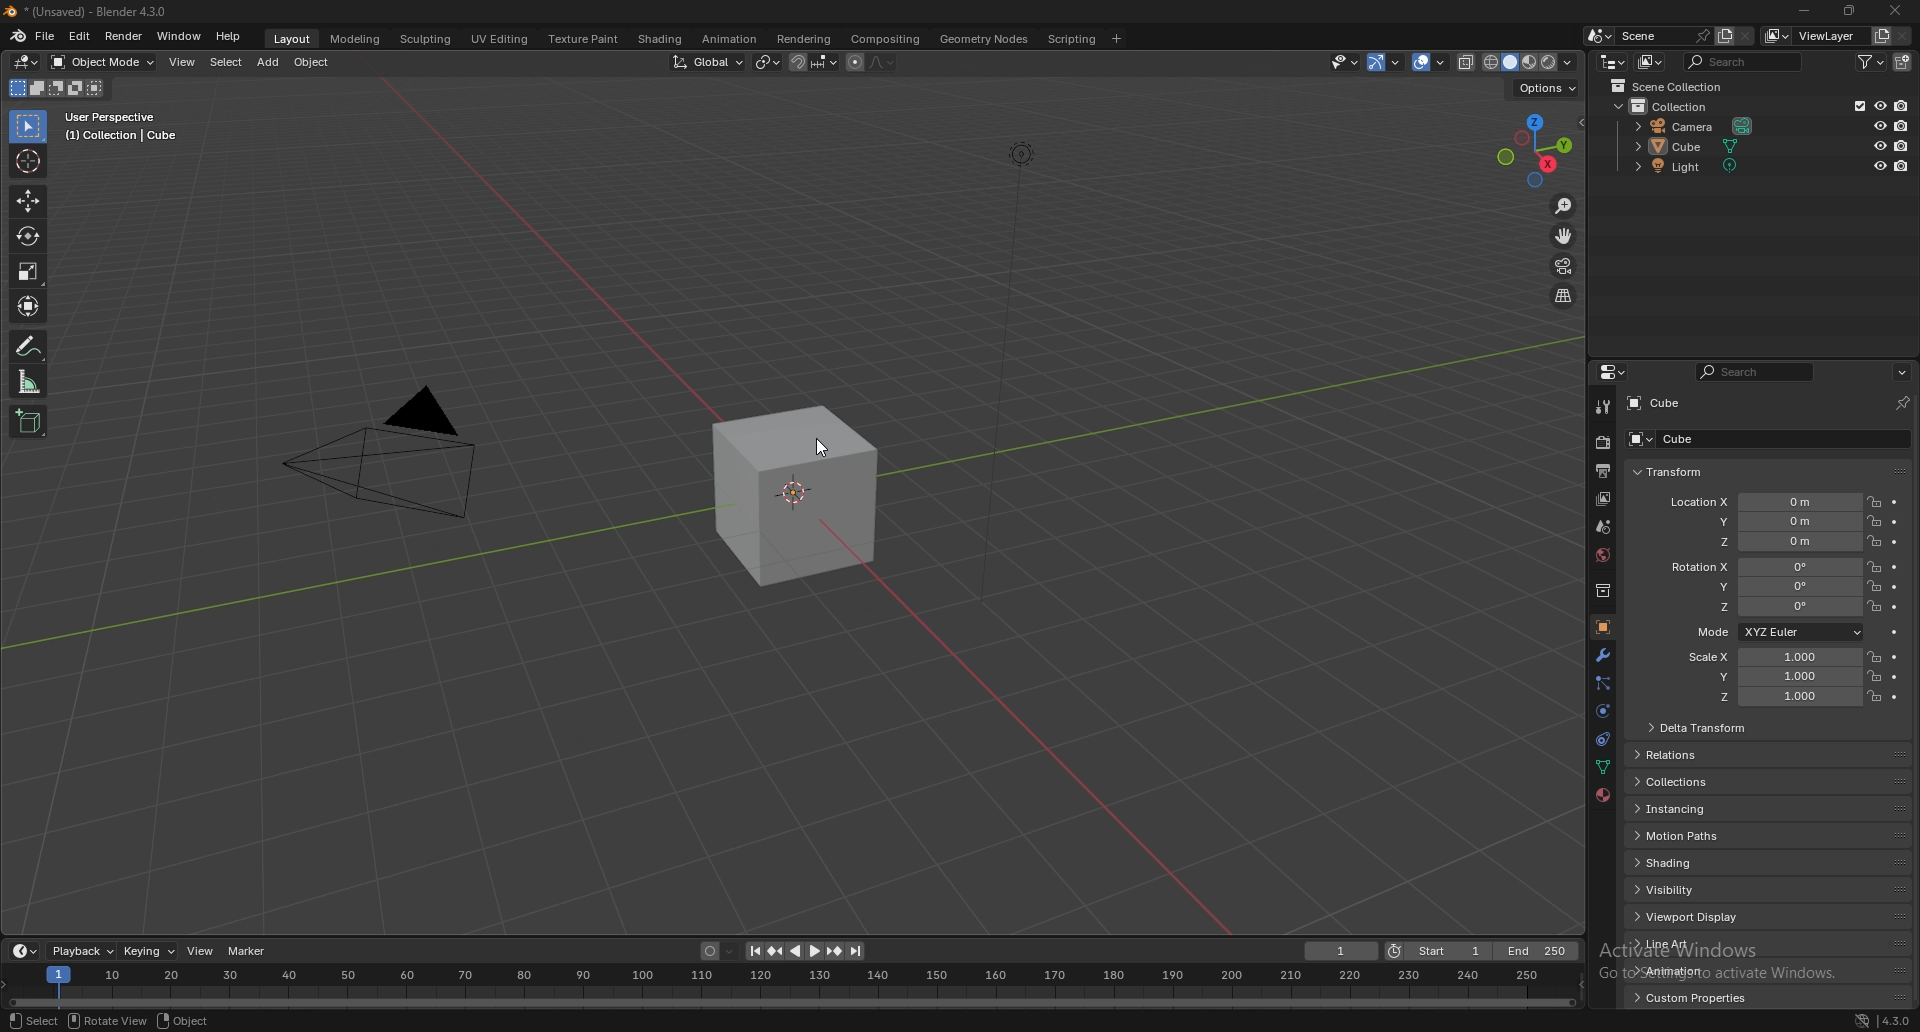 The height and width of the screenshot is (1032, 1920). I want to click on viewport display, so click(1693, 918).